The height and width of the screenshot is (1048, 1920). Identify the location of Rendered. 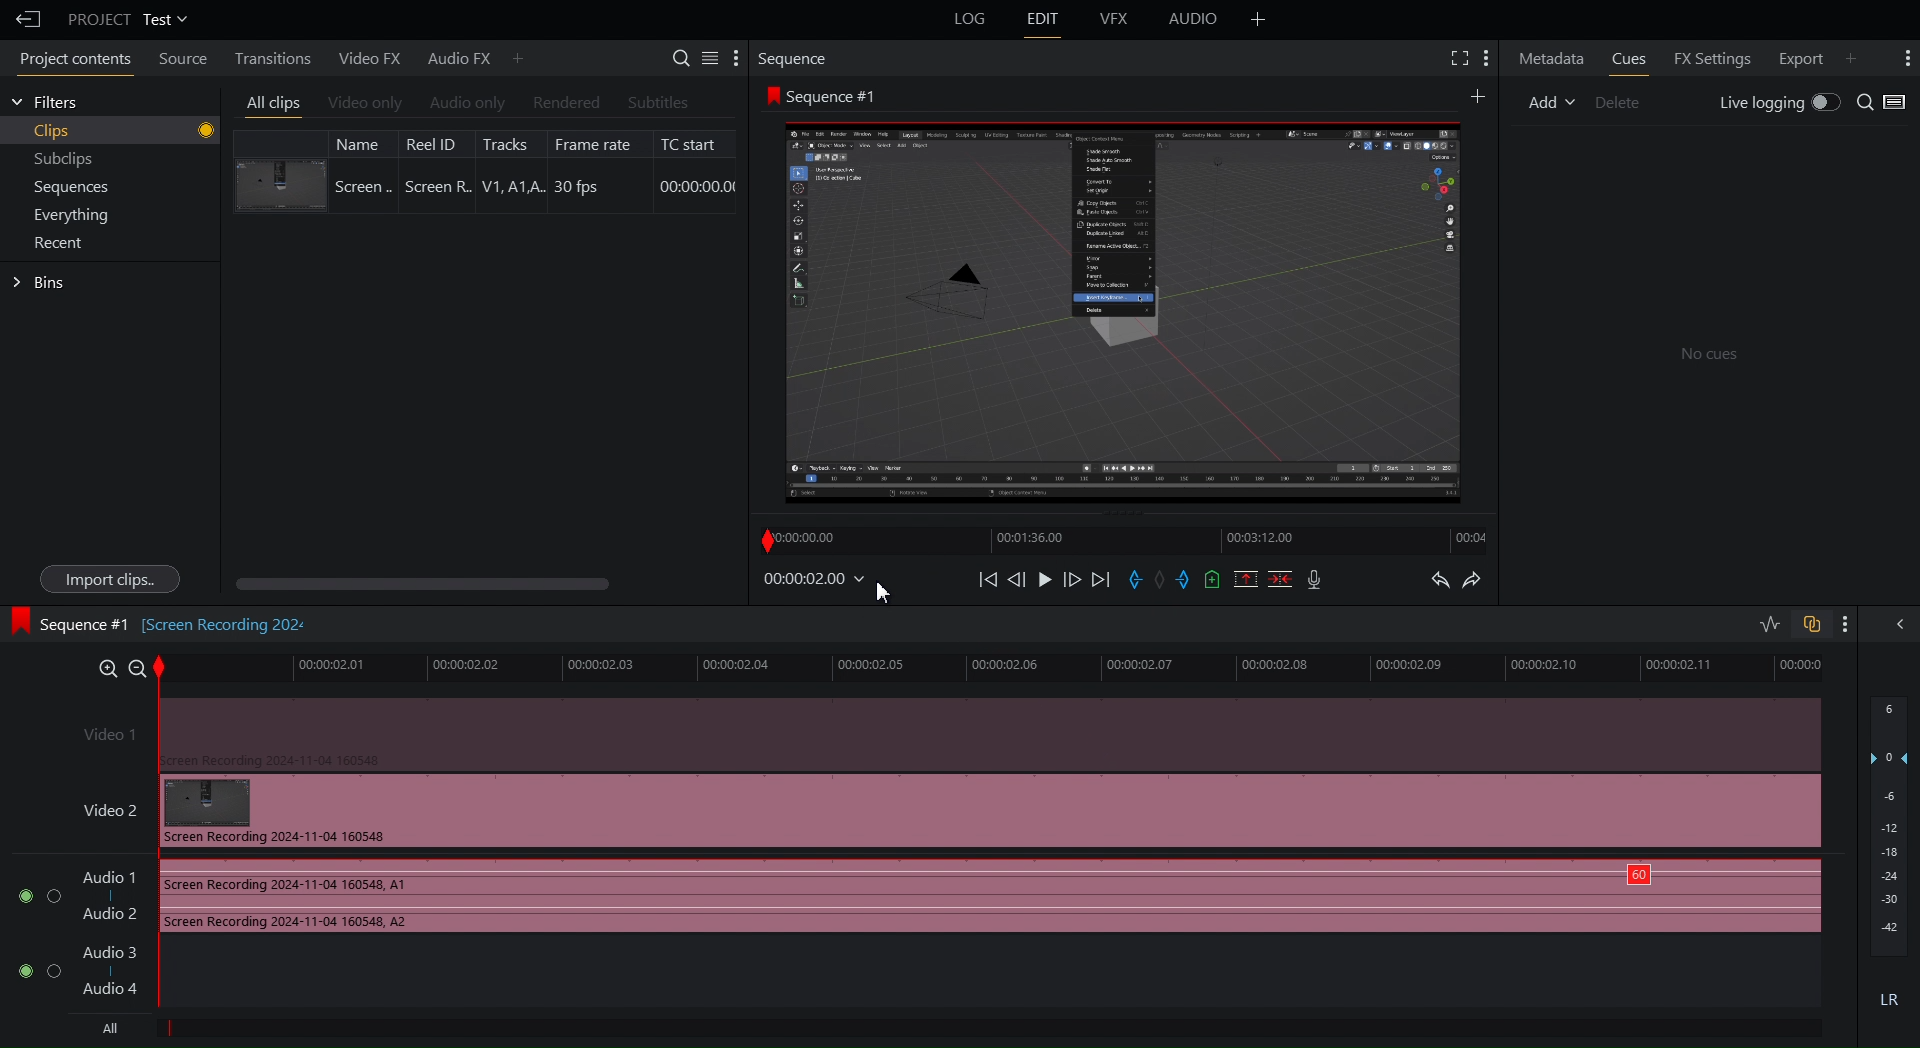
(564, 103).